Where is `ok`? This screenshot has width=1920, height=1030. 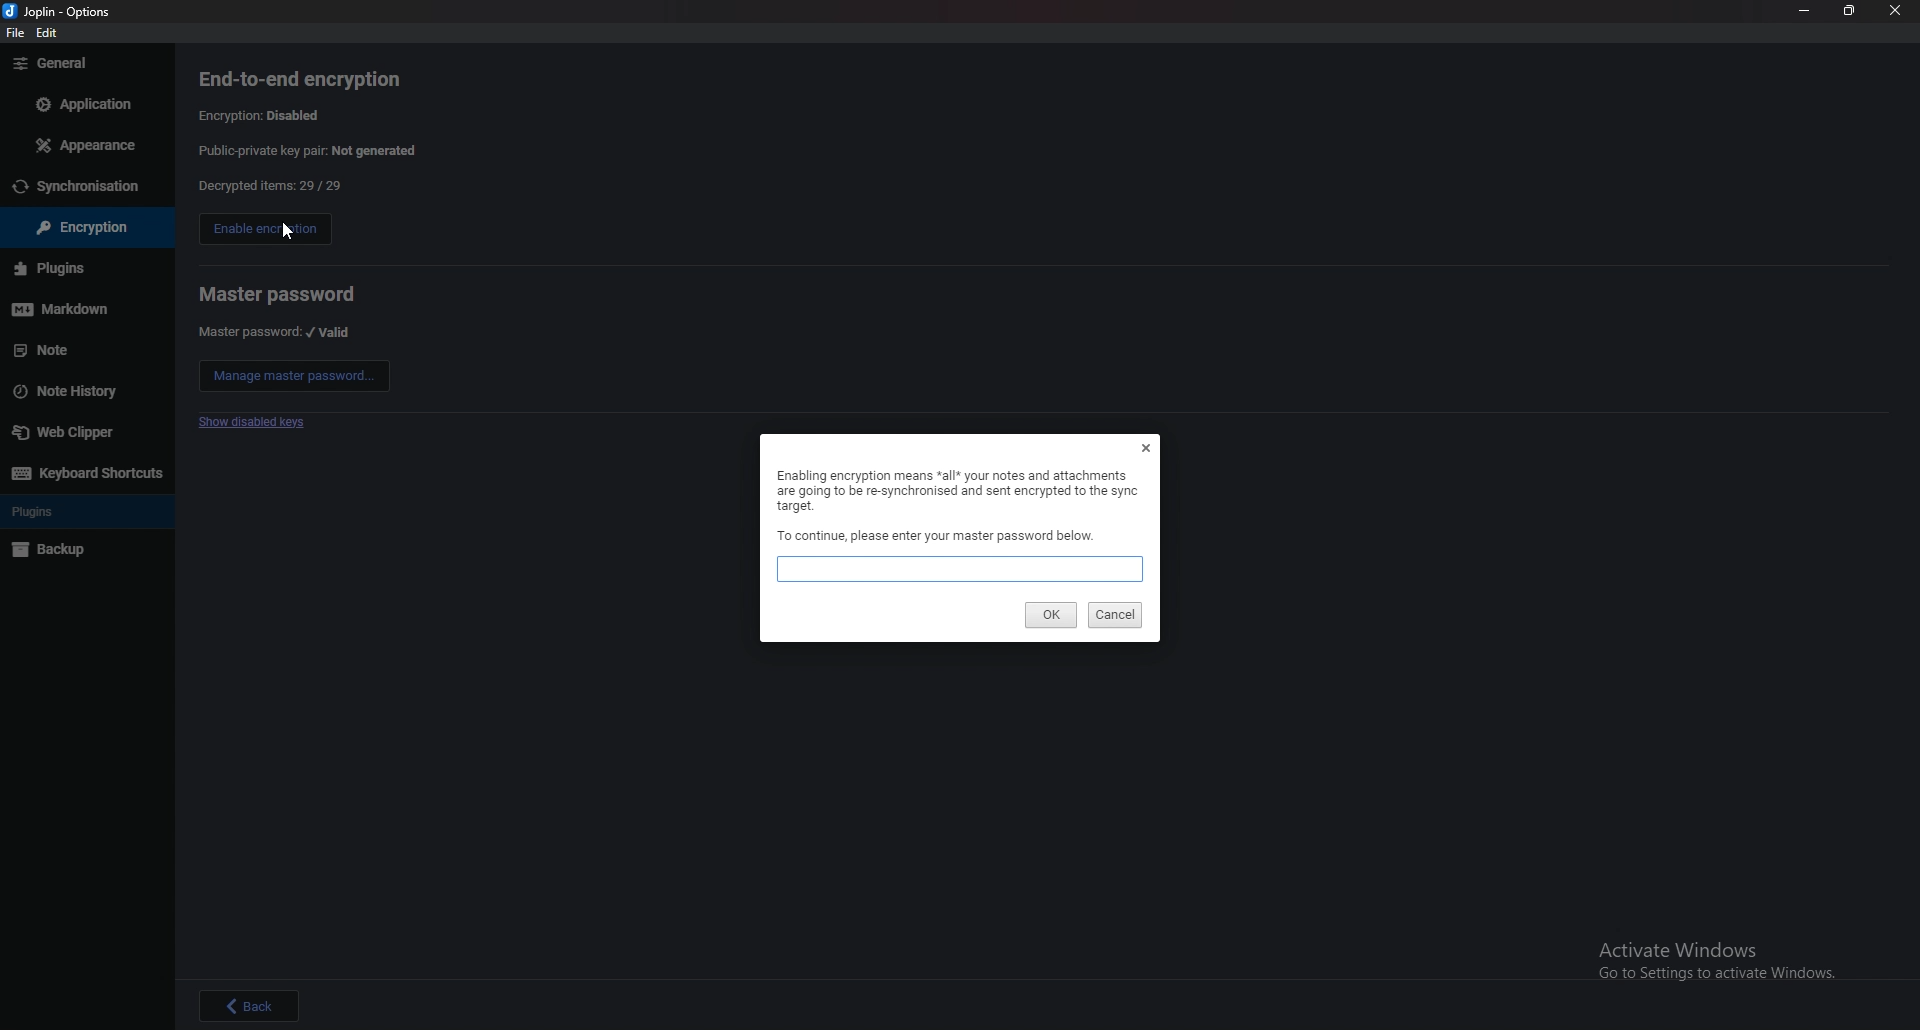 ok is located at coordinates (1050, 614).